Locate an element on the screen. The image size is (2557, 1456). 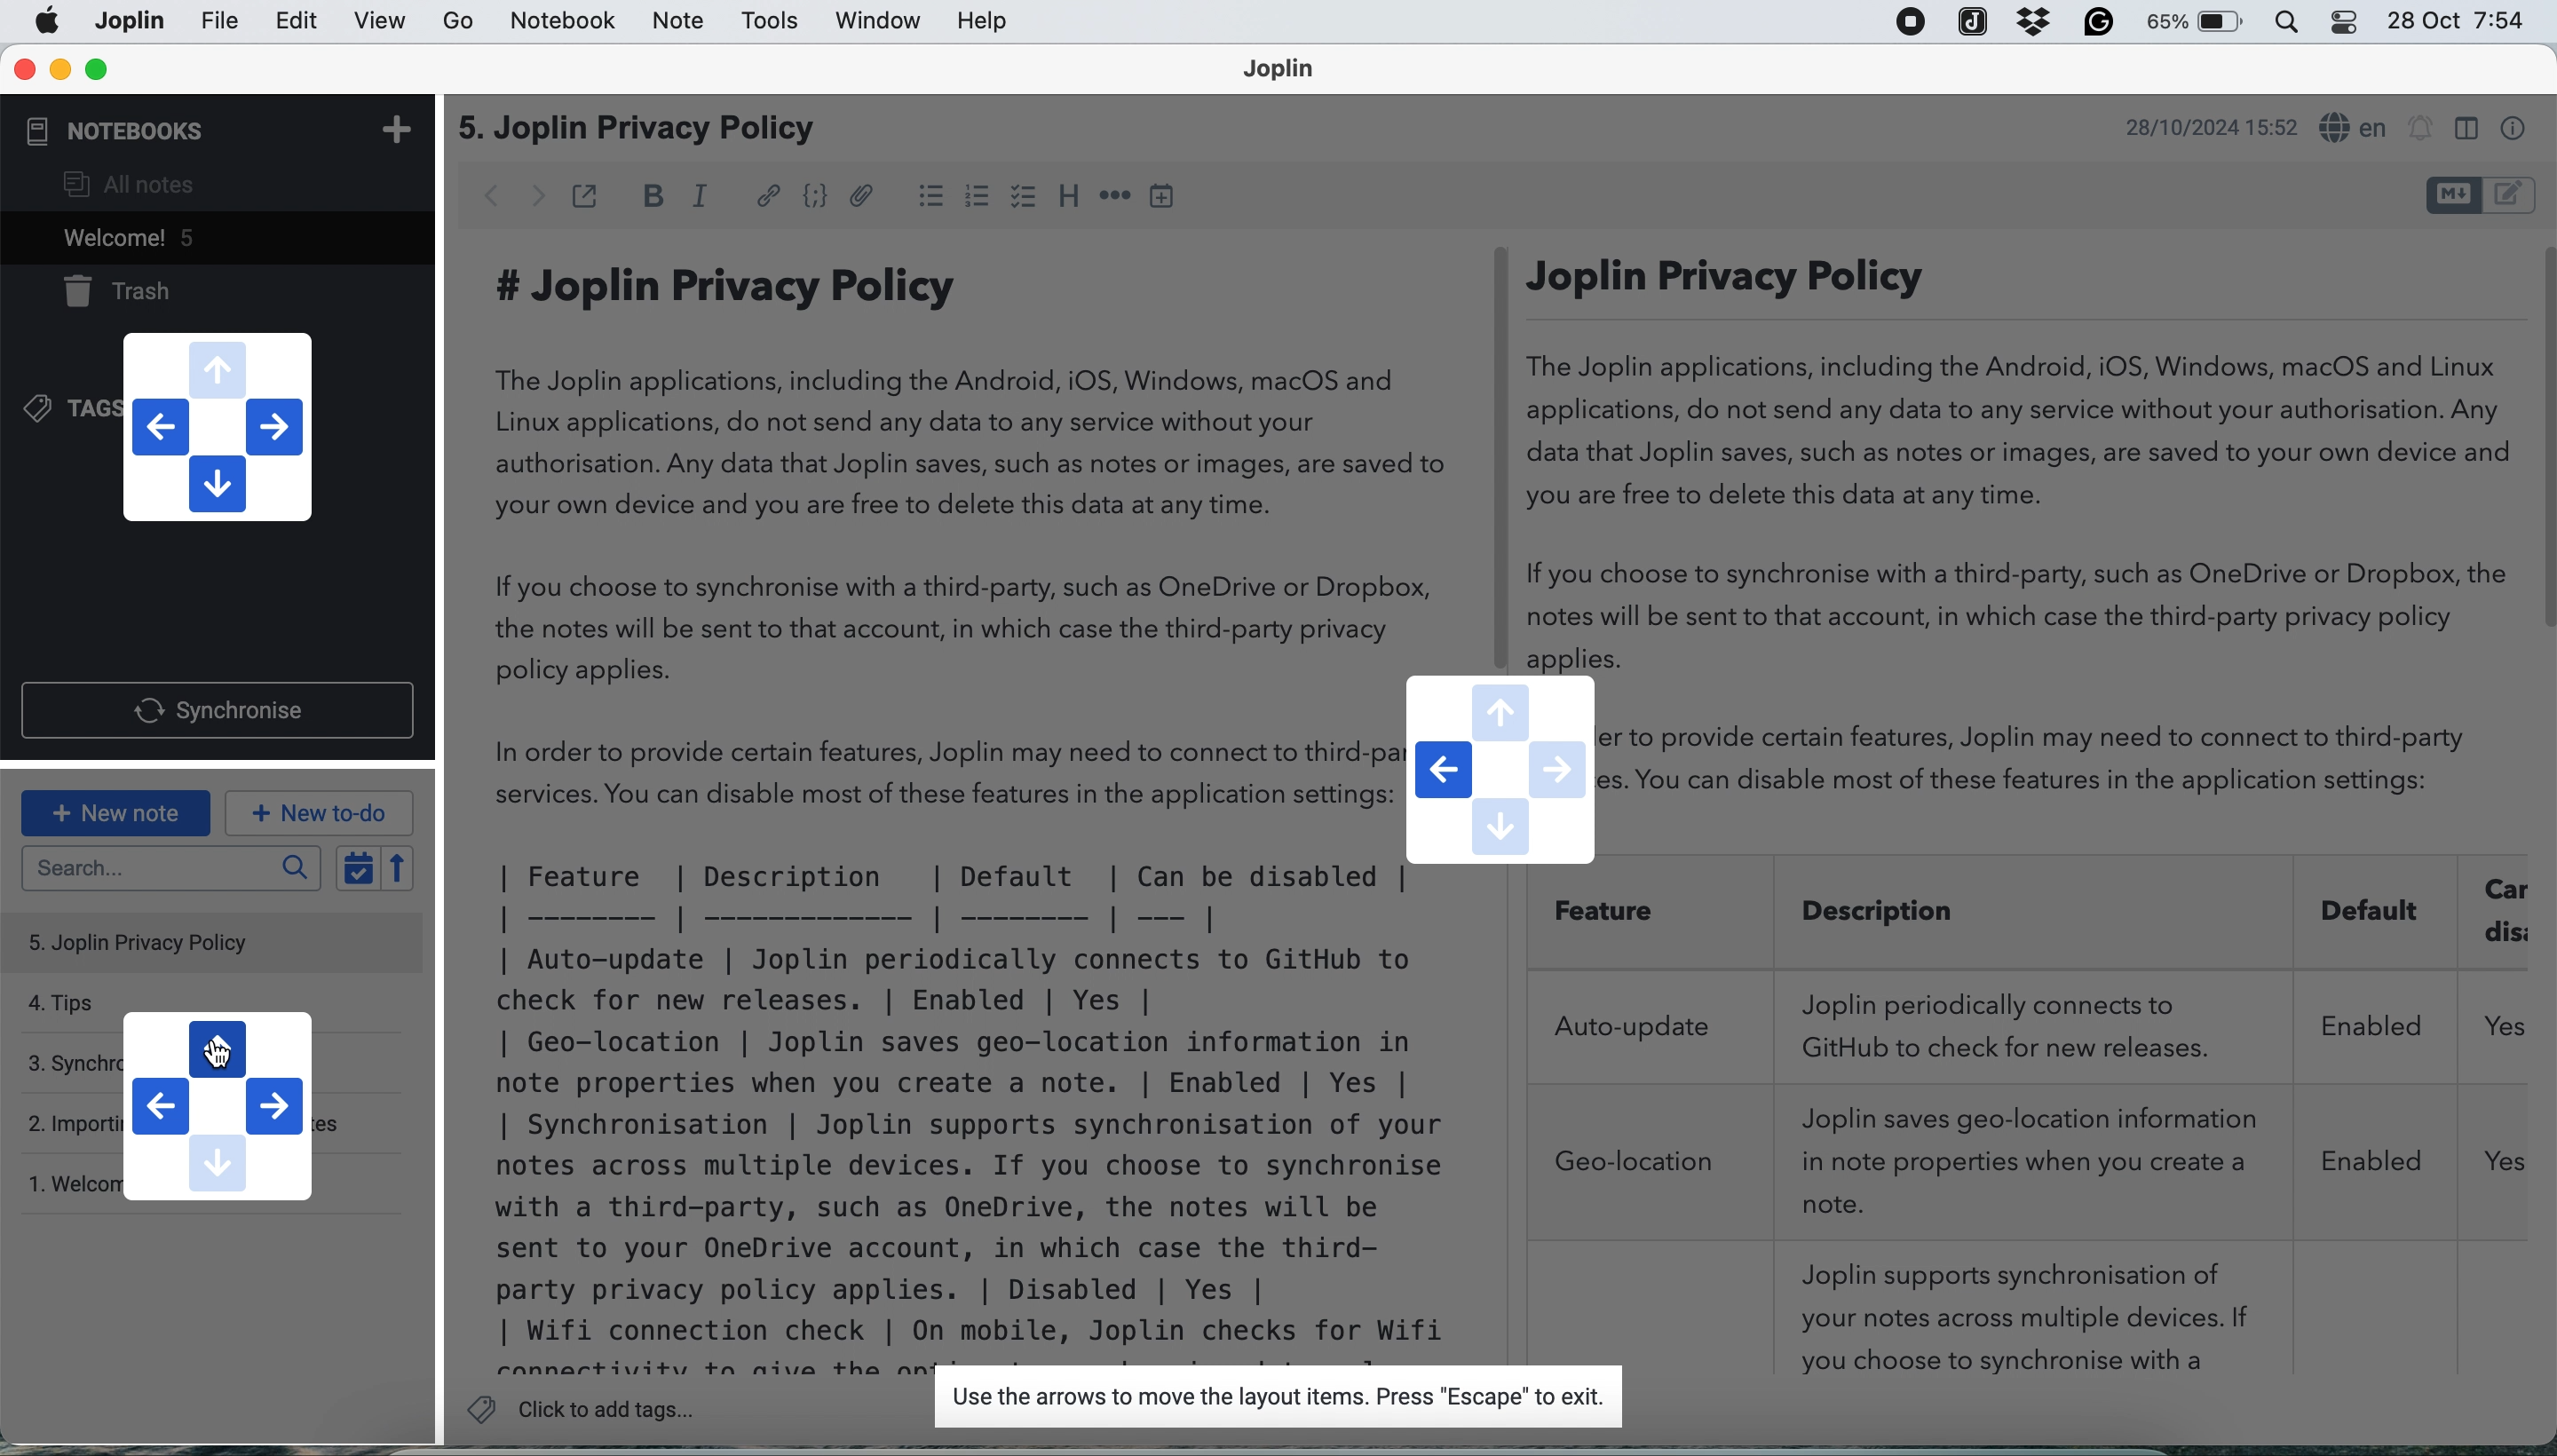
control center is located at coordinates (2296, 23).